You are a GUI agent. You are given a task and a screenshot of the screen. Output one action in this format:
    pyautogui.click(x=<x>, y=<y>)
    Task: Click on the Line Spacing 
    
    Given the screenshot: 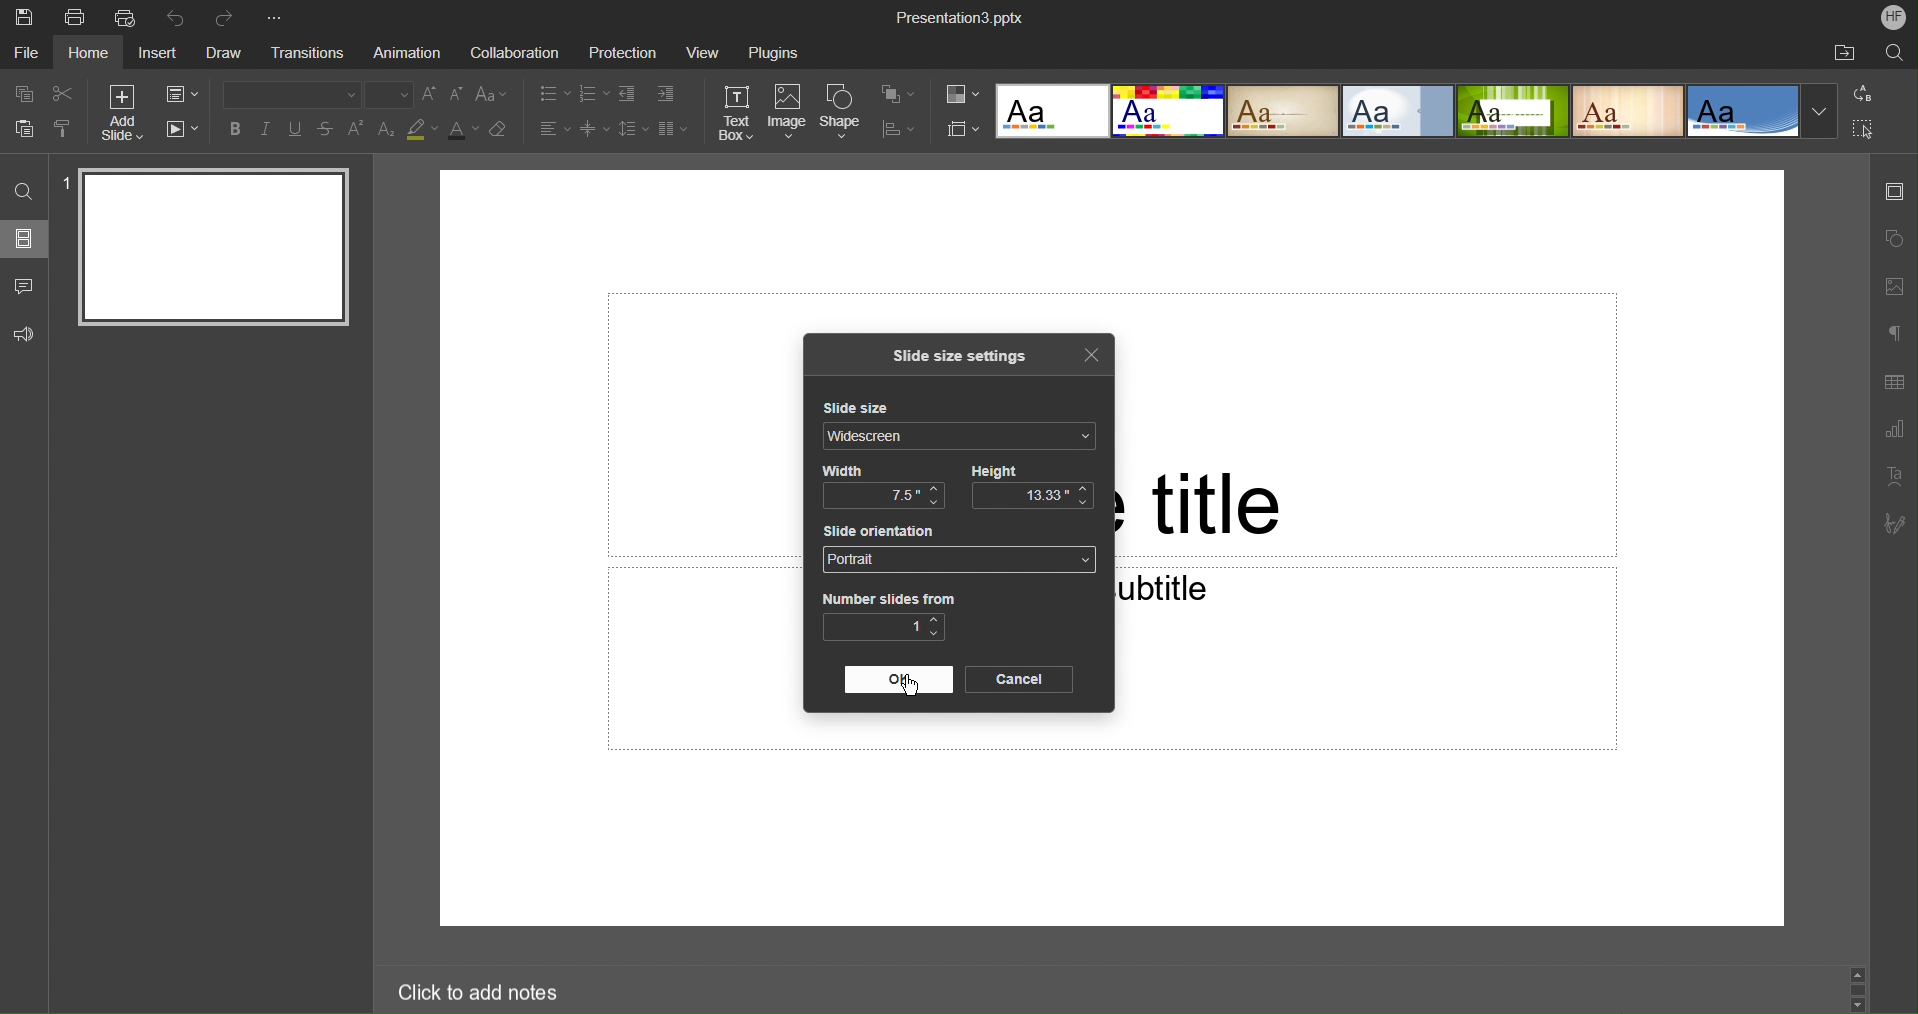 What is the action you would take?
    pyautogui.click(x=631, y=130)
    